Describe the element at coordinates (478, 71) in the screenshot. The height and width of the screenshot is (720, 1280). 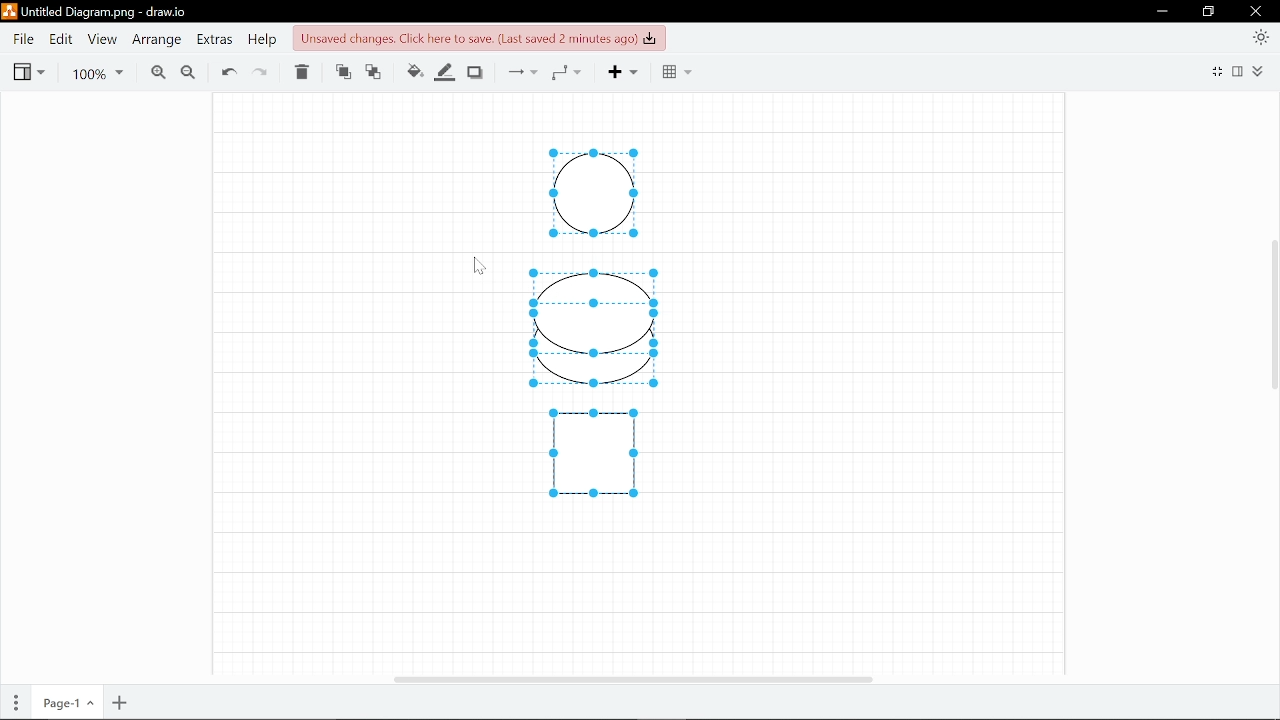
I see `Shadow` at that location.